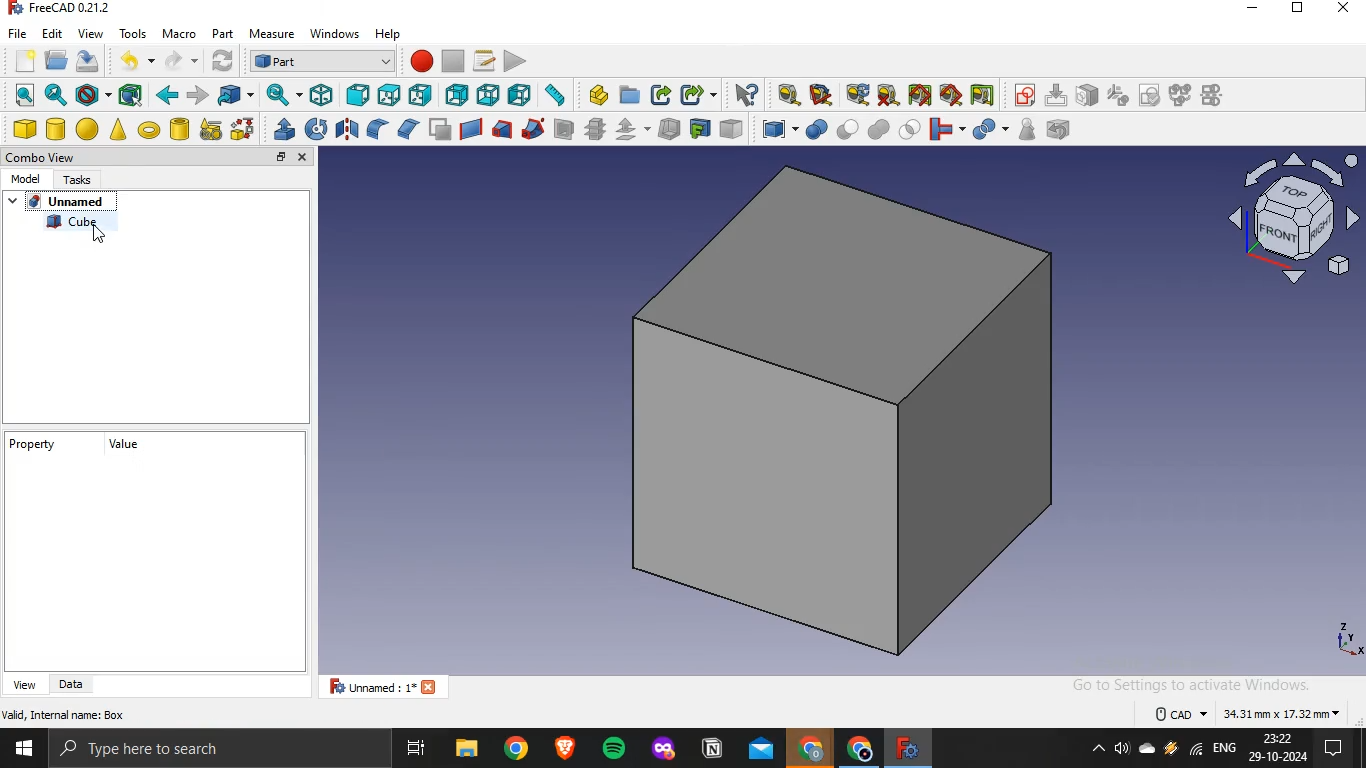 The image size is (1366, 768). What do you see at coordinates (18, 32) in the screenshot?
I see `file` at bounding box center [18, 32].